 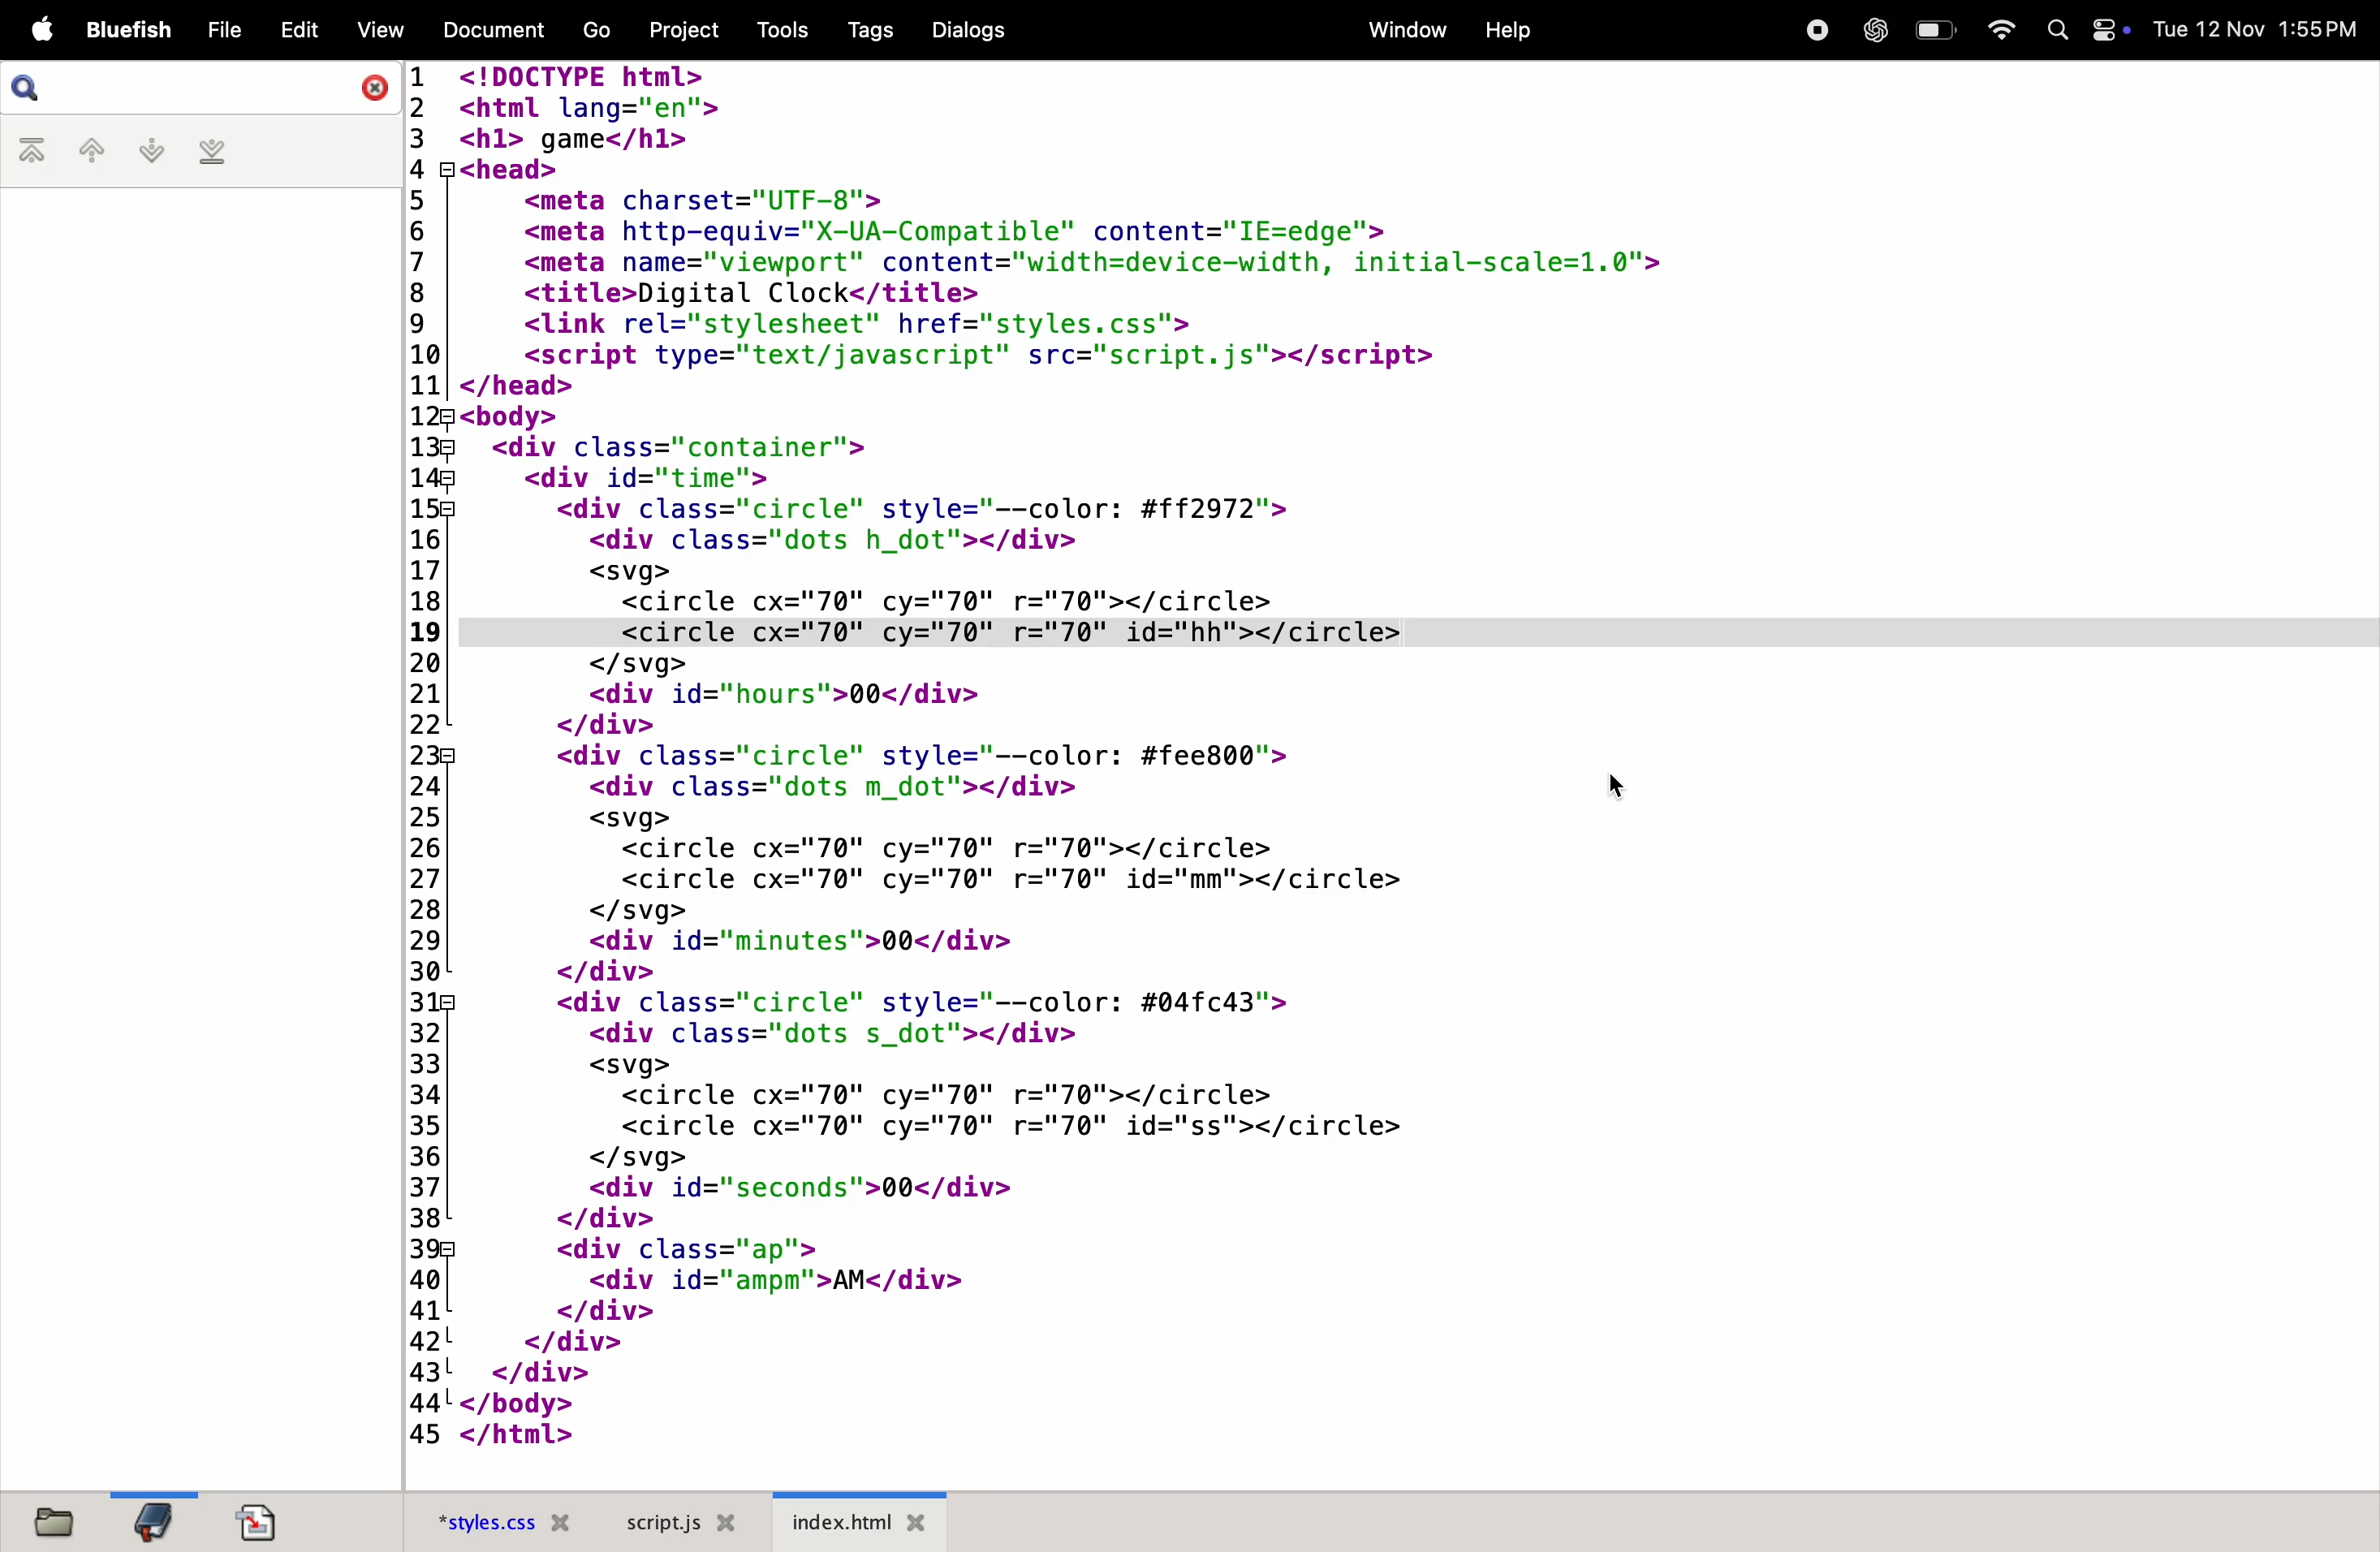 What do you see at coordinates (298, 27) in the screenshot?
I see `edit` at bounding box center [298, 27].